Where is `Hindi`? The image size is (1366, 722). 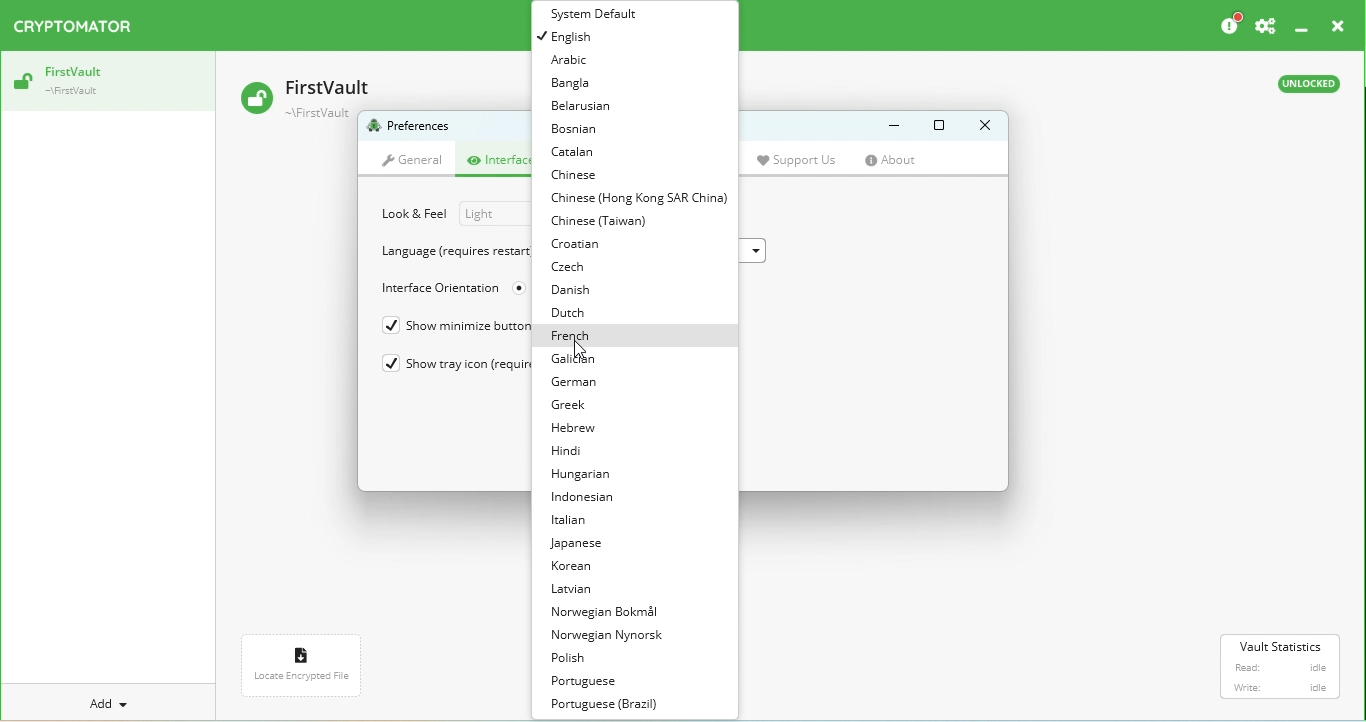
Hindi is located at coordinates (567, 452).